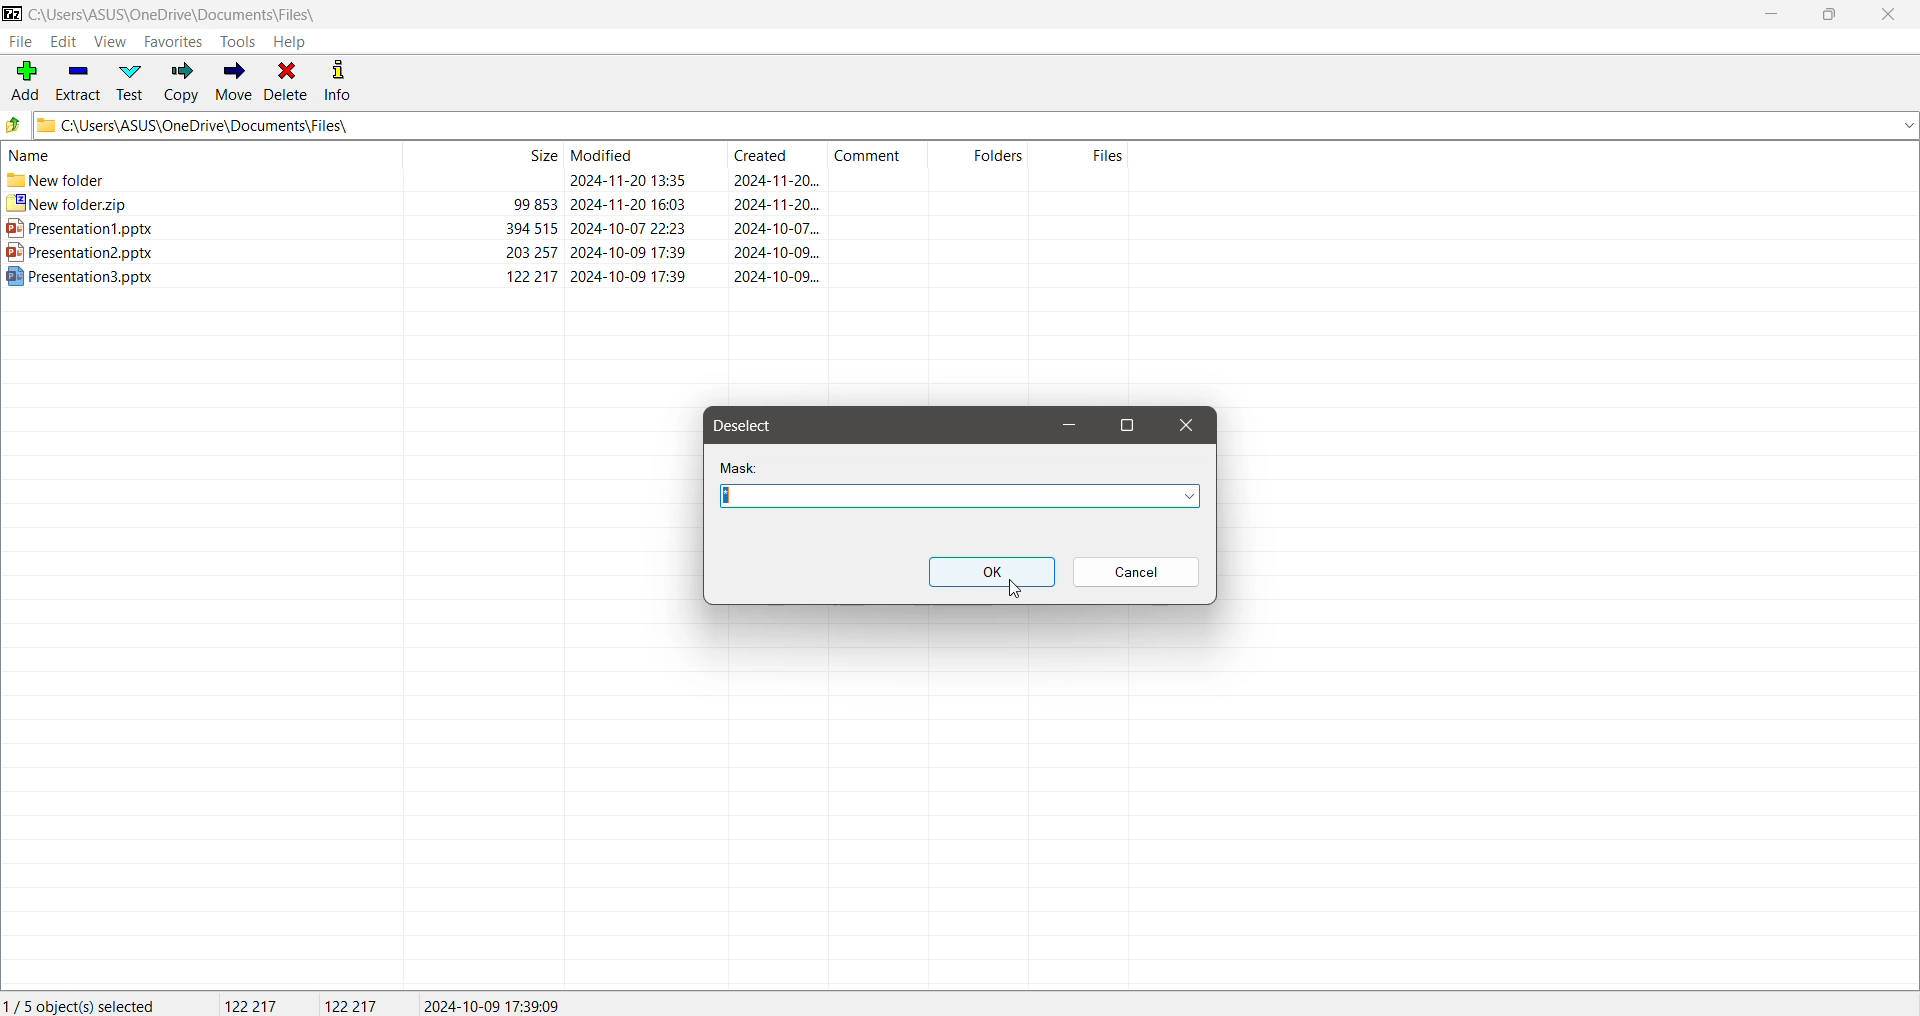 This screenshot has width=1920, height=1016. What do you see at coordinates (297, 41) in the screenshot?
I see `Help` at bounding box center [297, 41].